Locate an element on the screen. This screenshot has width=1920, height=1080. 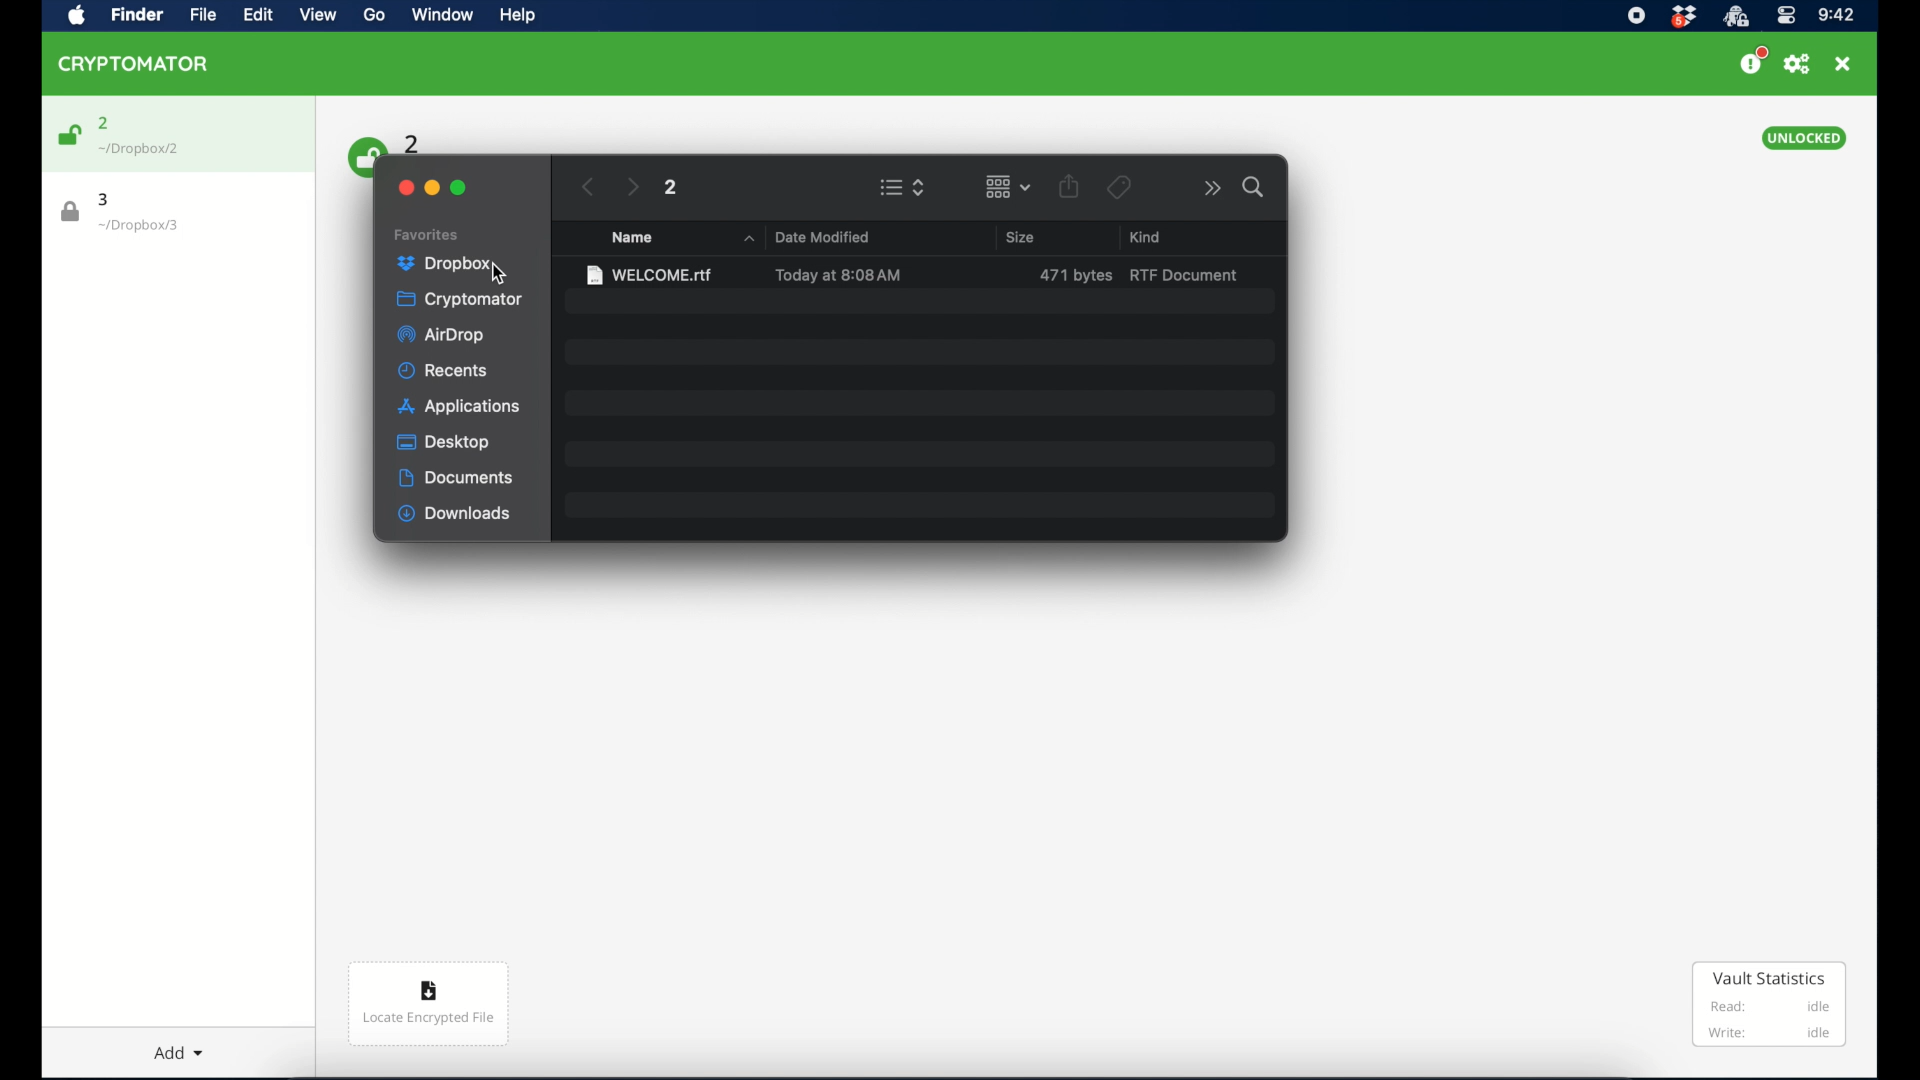
cursor is located at coordinates (501, 277).